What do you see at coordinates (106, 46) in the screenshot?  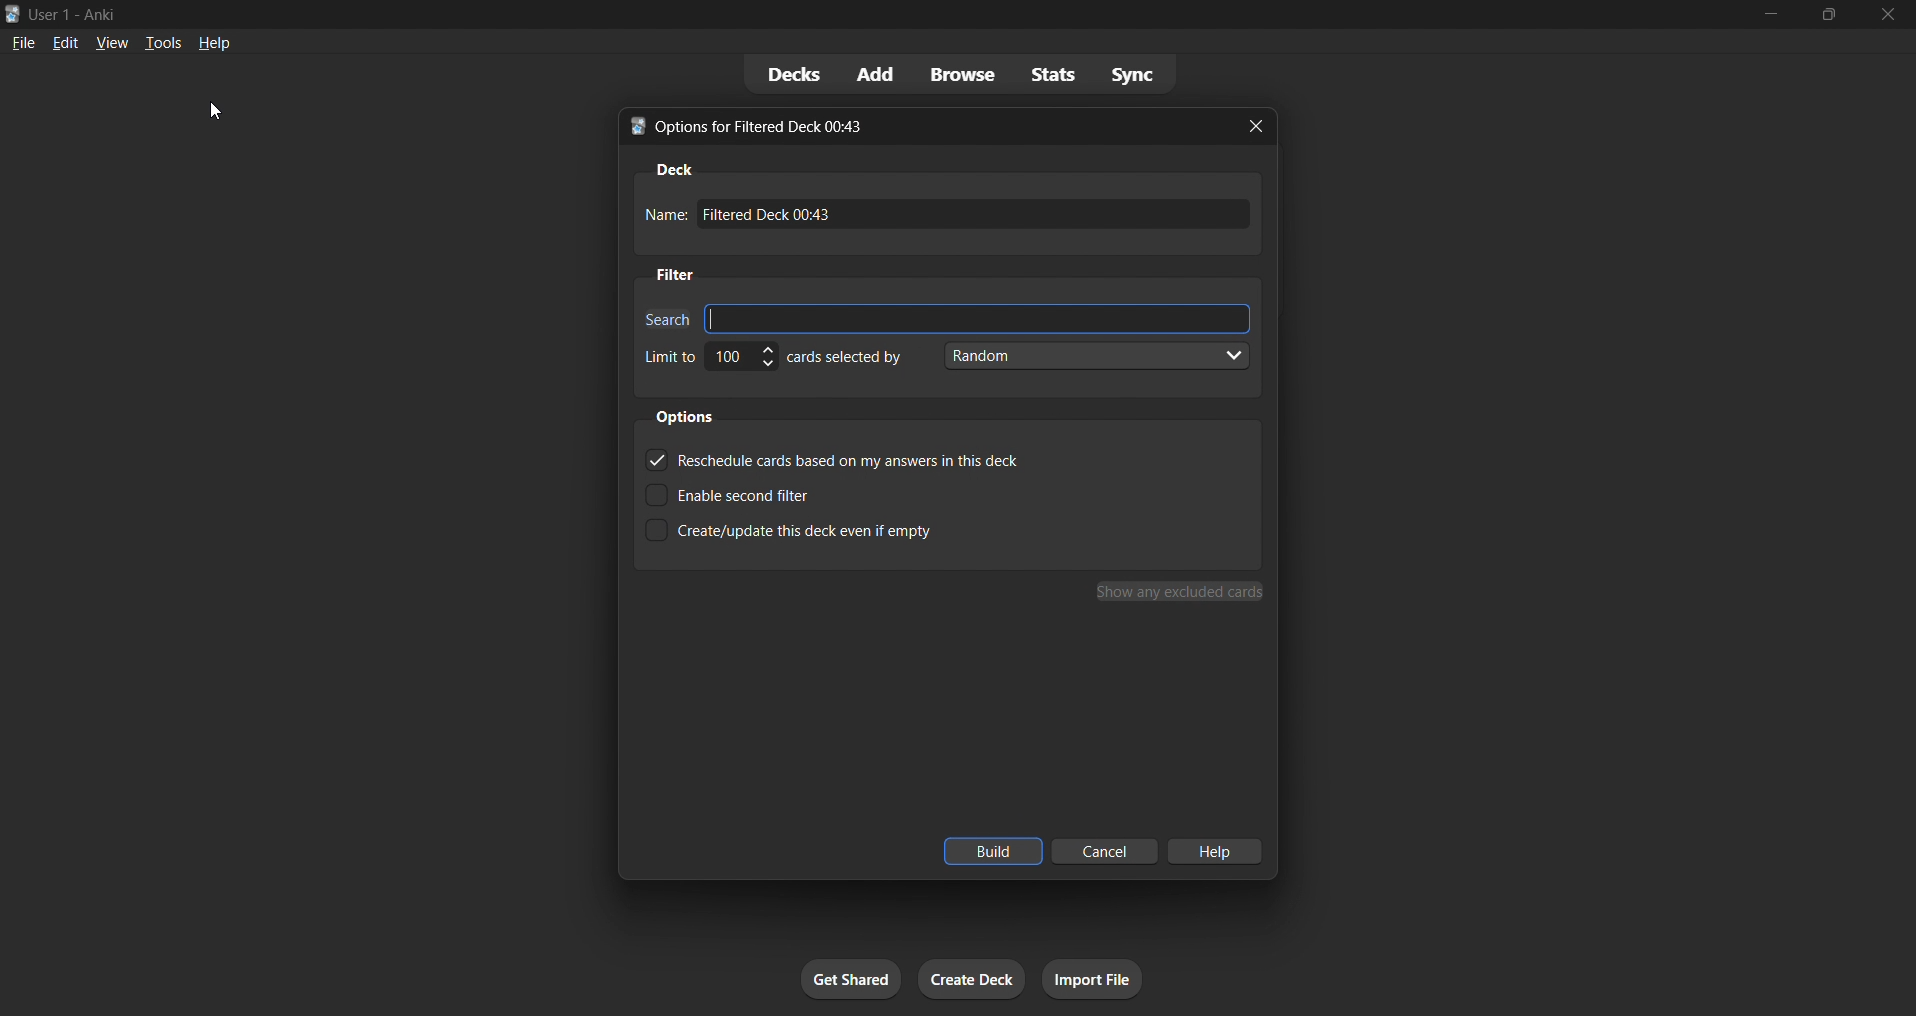 I see `view` at bounding box center [106, 46].